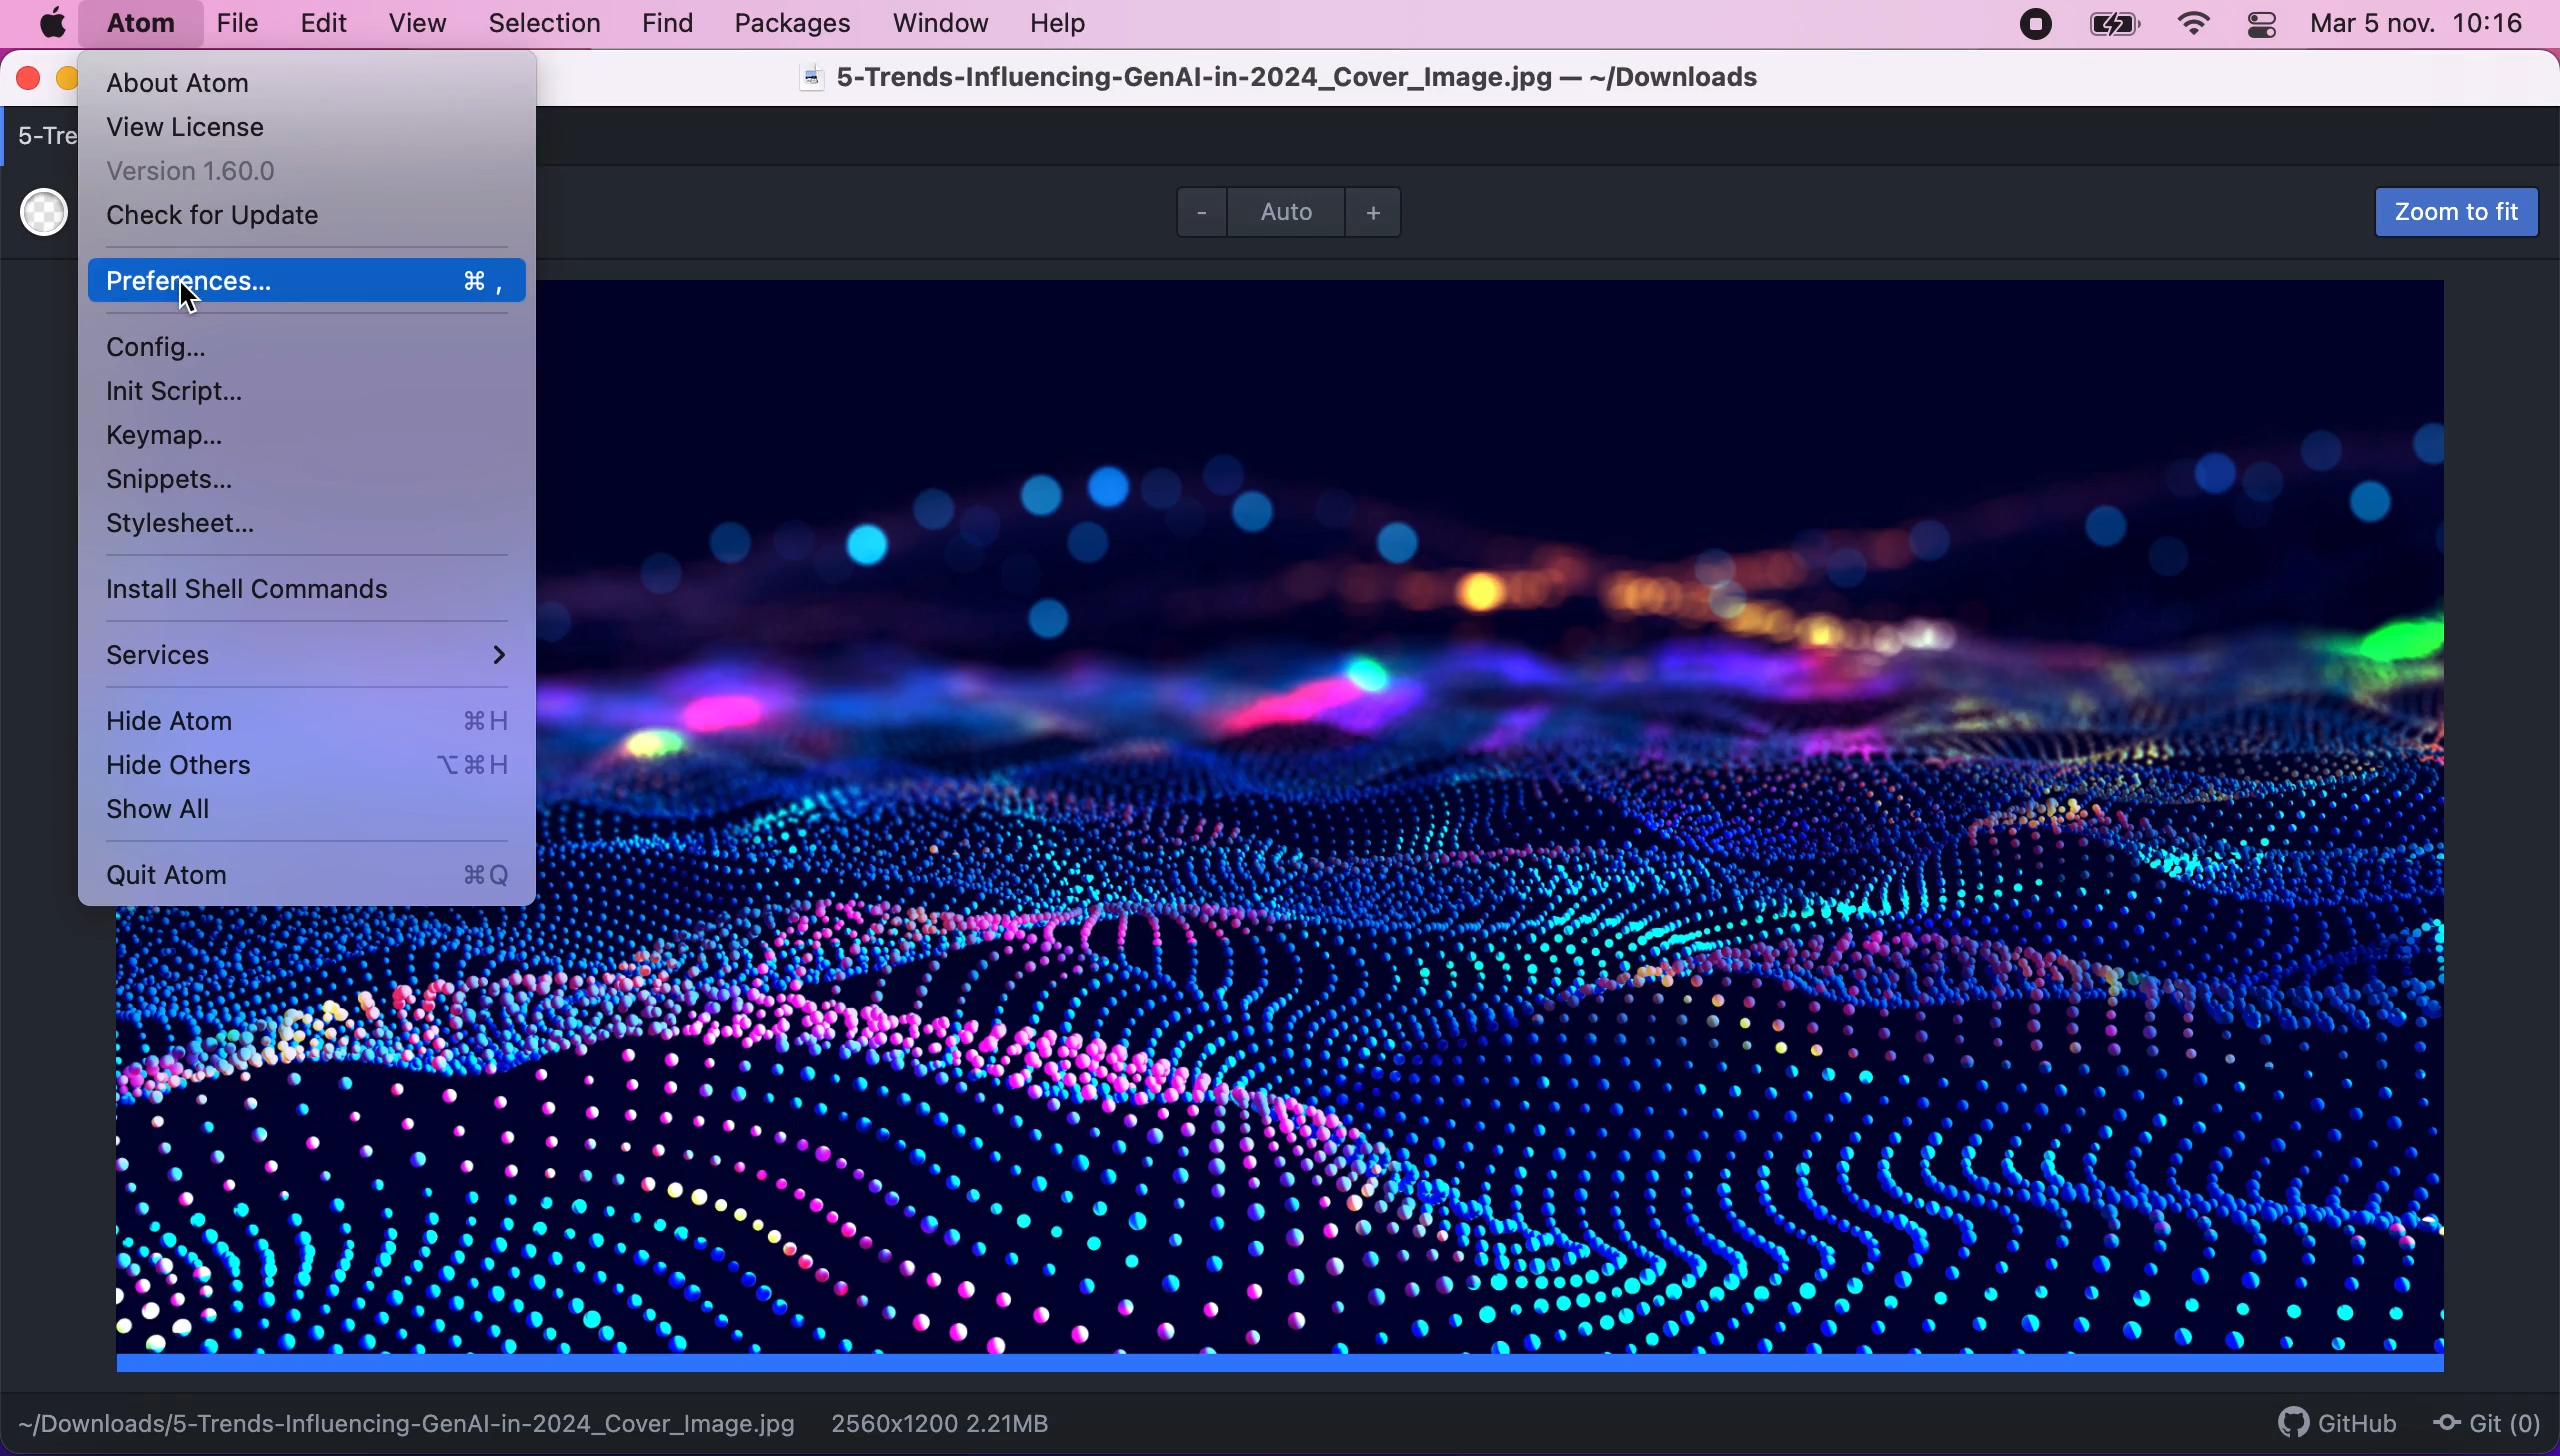 Image resolution: width=2560 pixels, height=1456 pixels. What do you see at coordinates (2190, 25) in the screenshot?
I see `wifi` at bounding box center [2190, 25].